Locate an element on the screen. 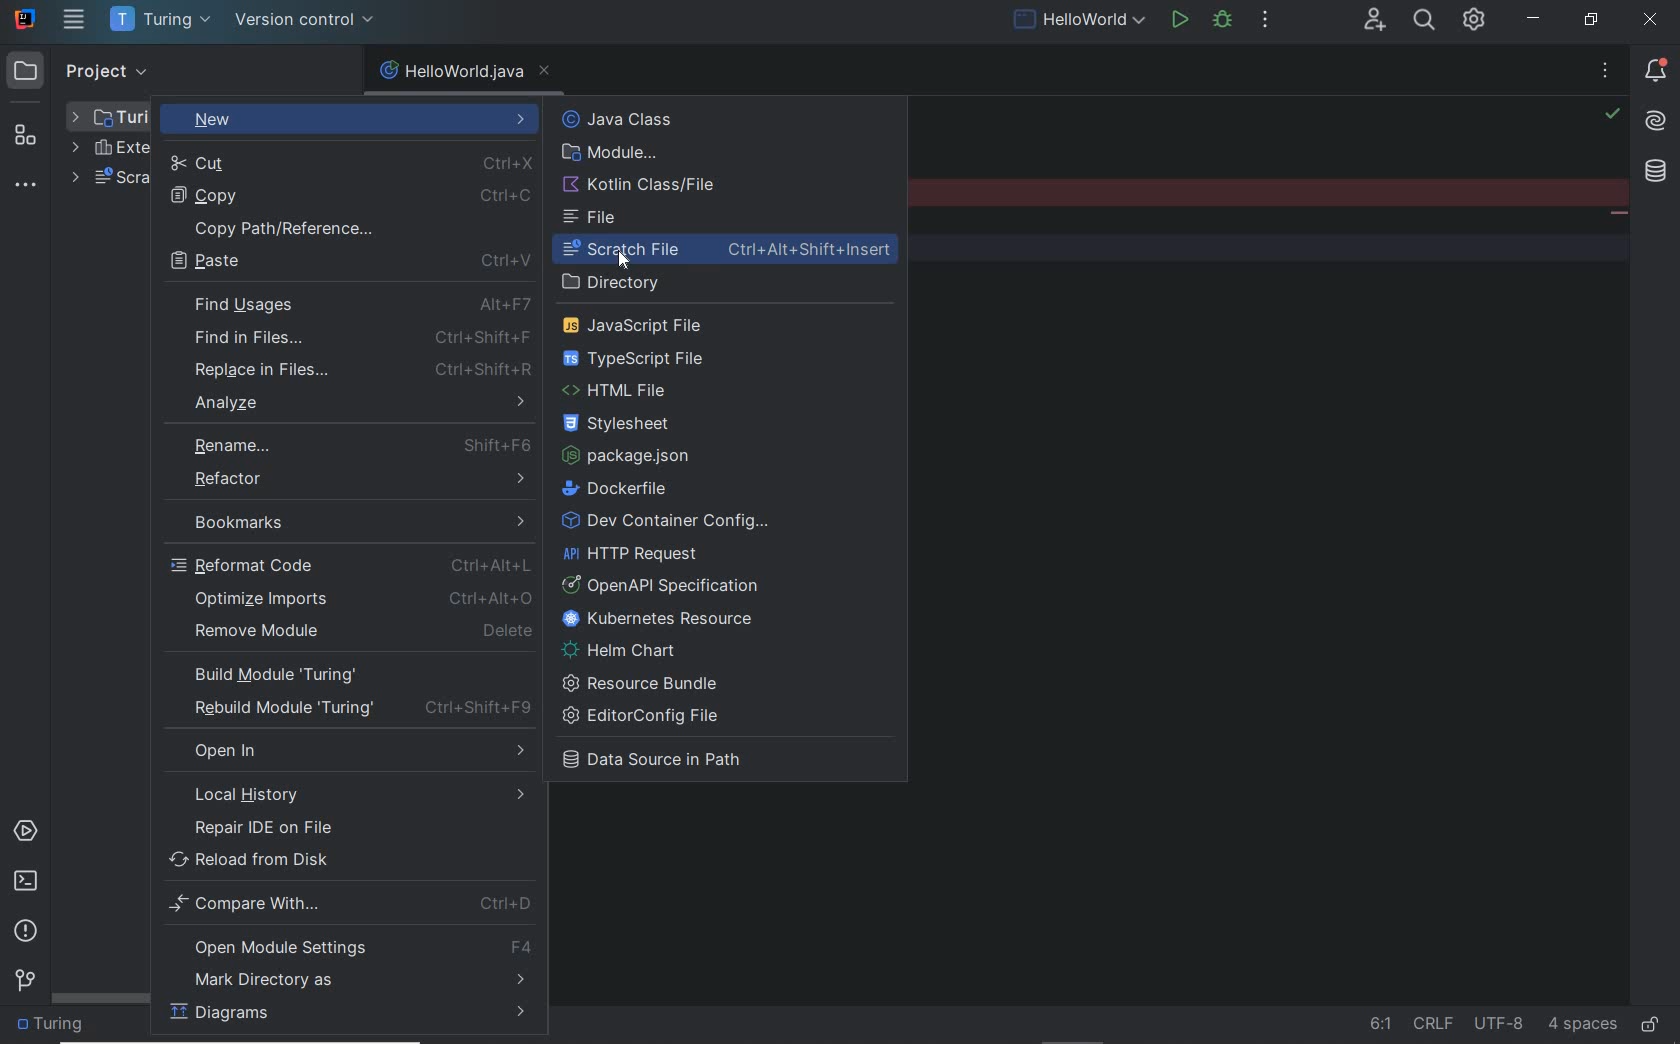 This screenshot has width=1680, height=1044. go to line is located at coordinates (1381, 1024).